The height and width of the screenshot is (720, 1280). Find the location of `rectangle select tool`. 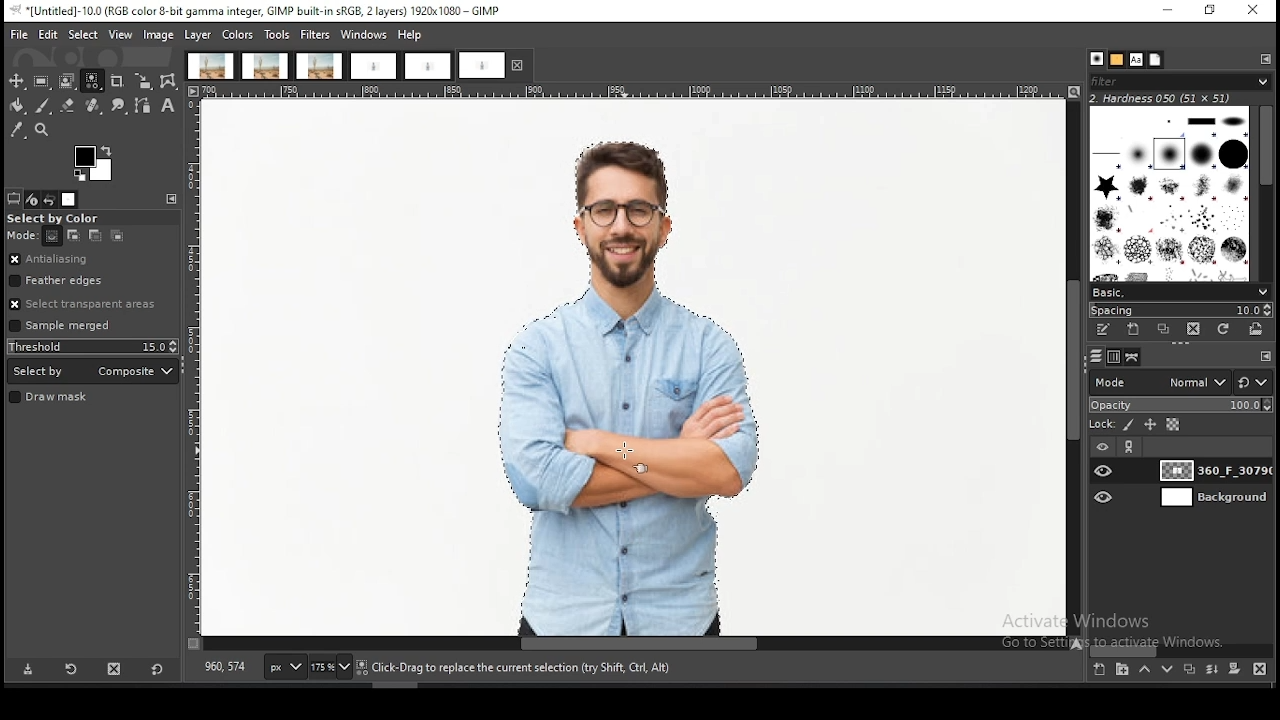

rectangle select tool is located at coordinates (41, 81).